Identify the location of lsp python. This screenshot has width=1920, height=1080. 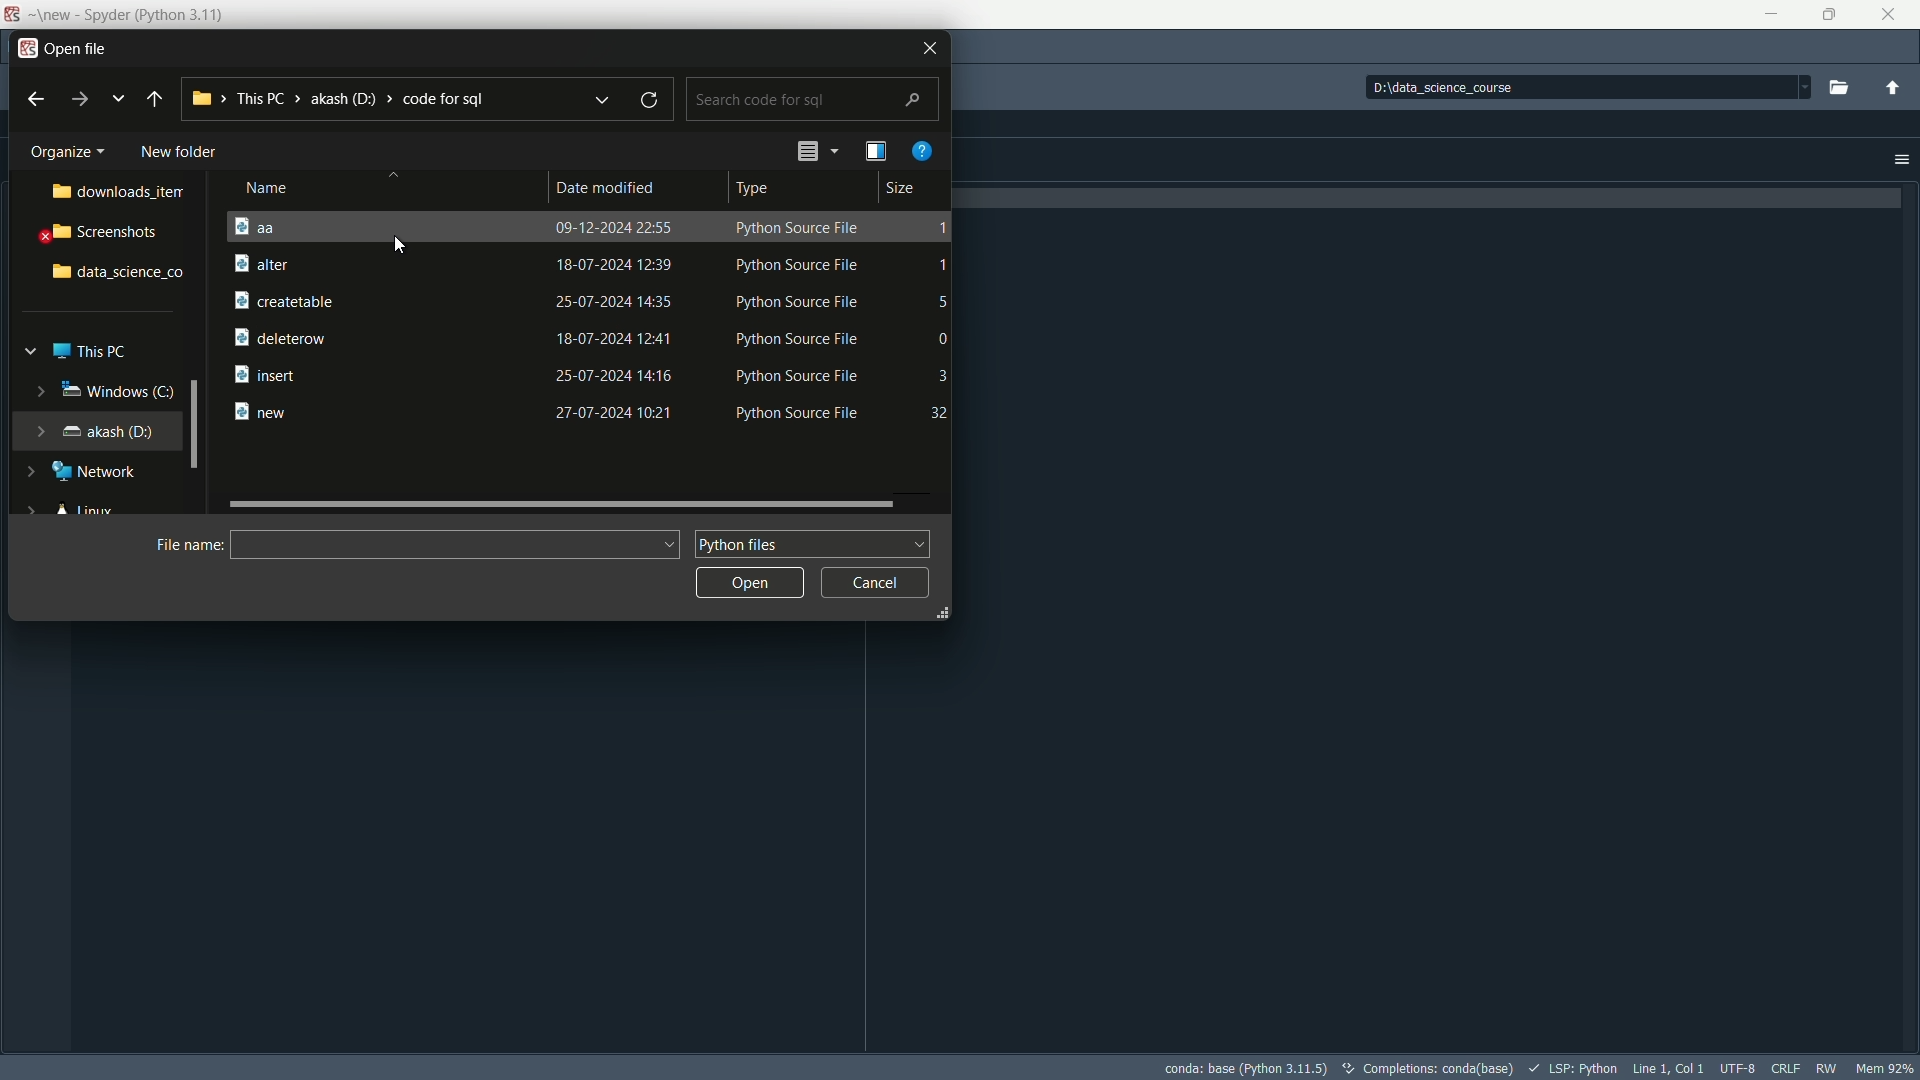
(1578, 1066).